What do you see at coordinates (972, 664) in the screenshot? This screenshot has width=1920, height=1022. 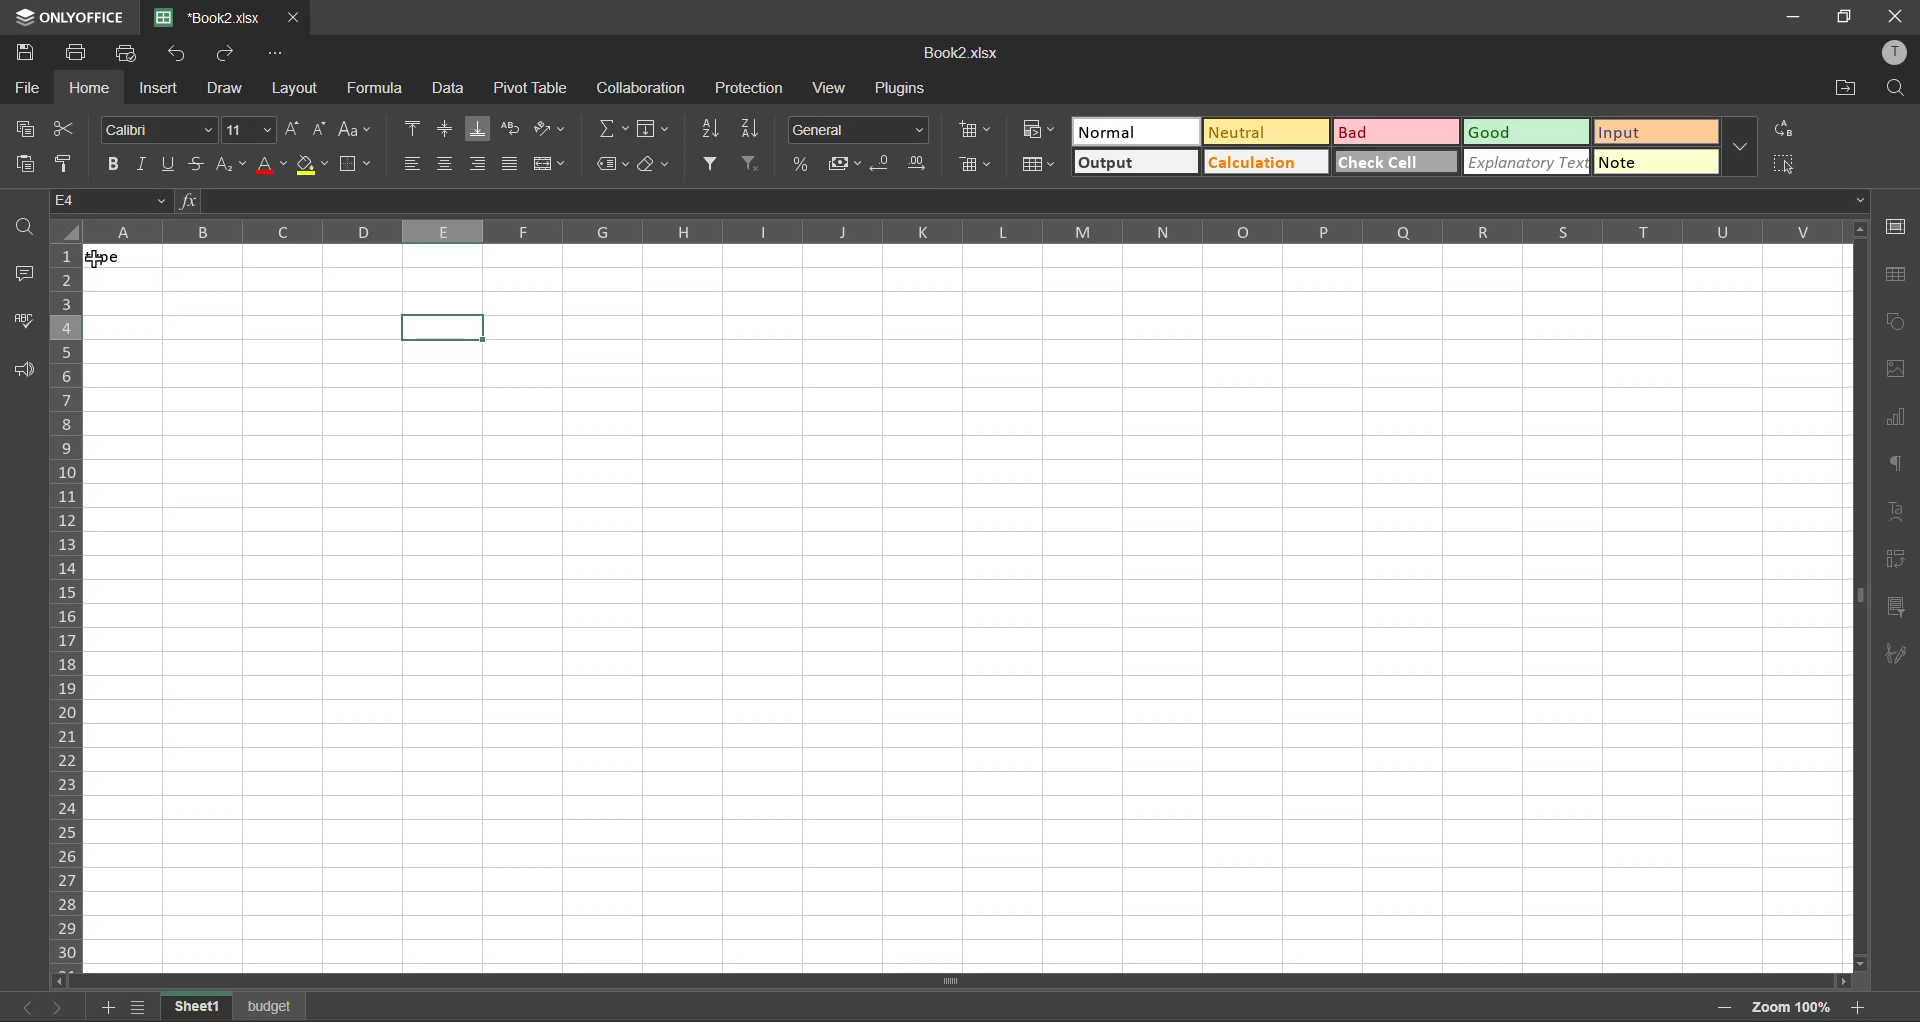 I see `cell input` at bounding box center [972, 664].